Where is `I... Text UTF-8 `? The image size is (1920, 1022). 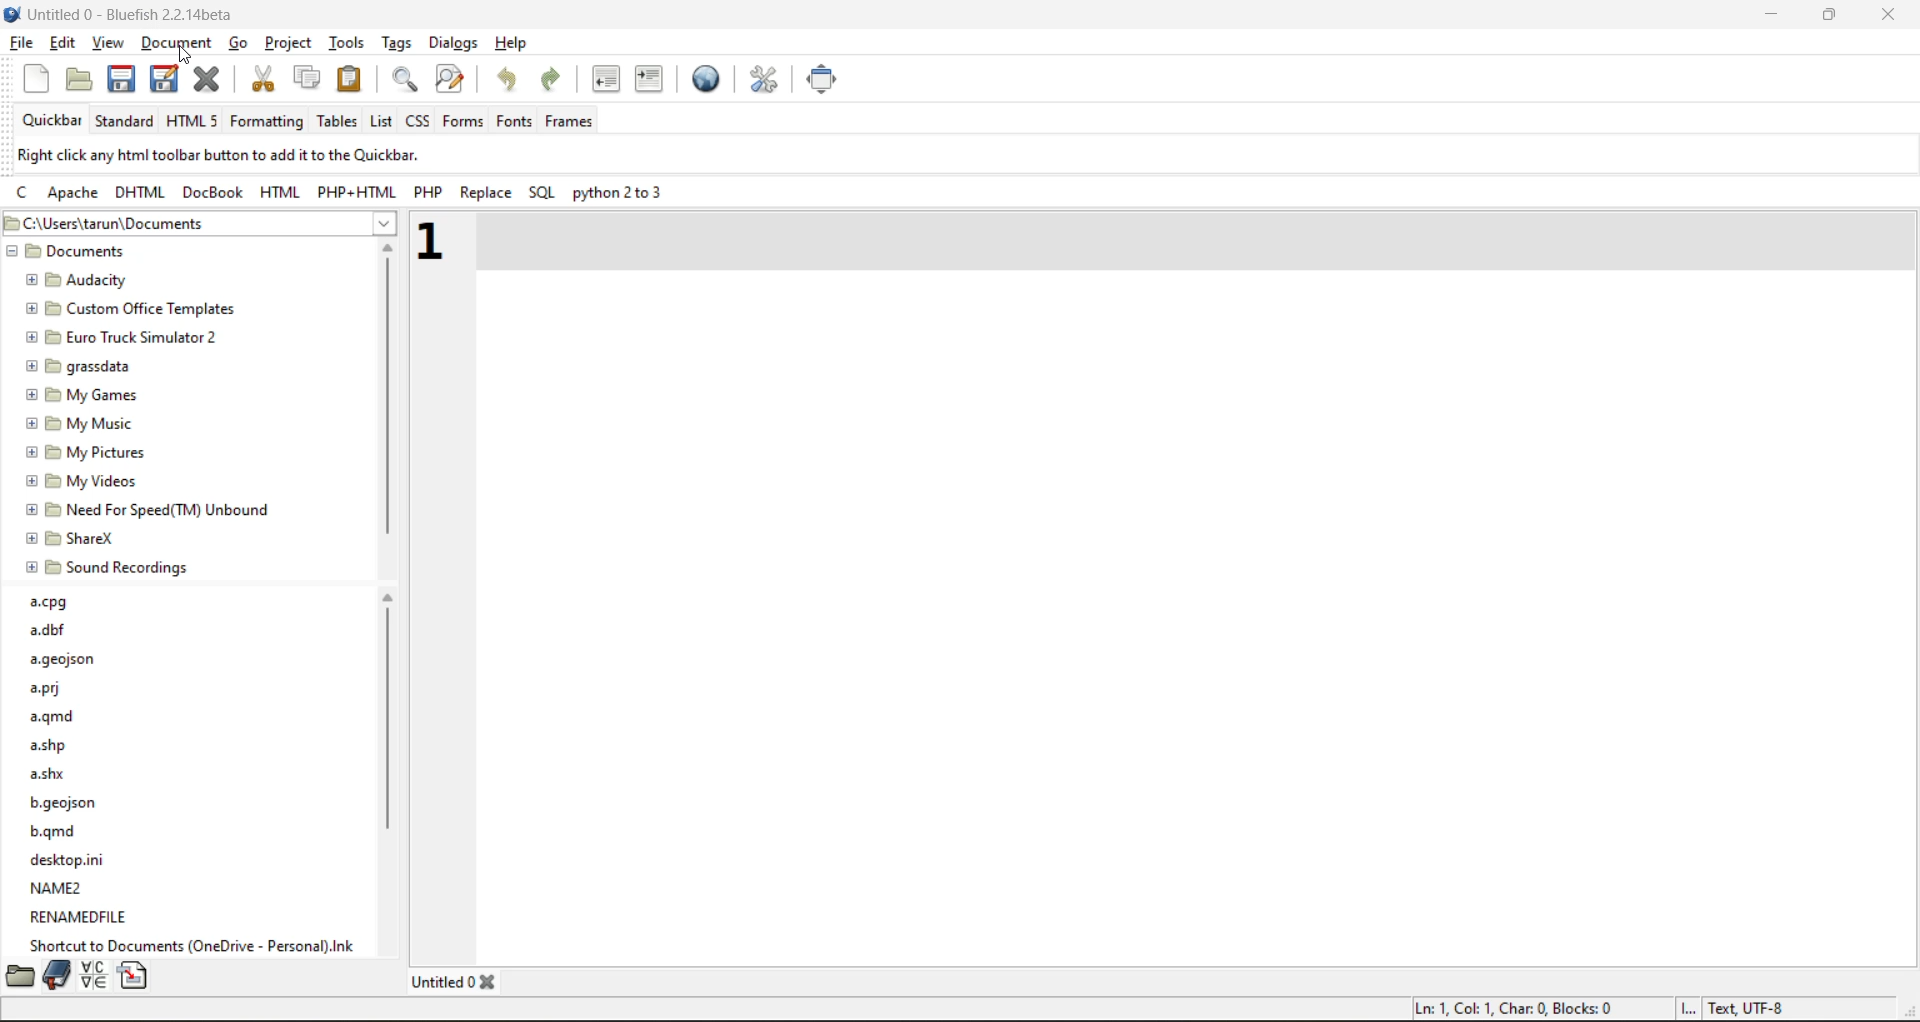 I... Text UTF-8  is located at coordinates (1734, 1007).